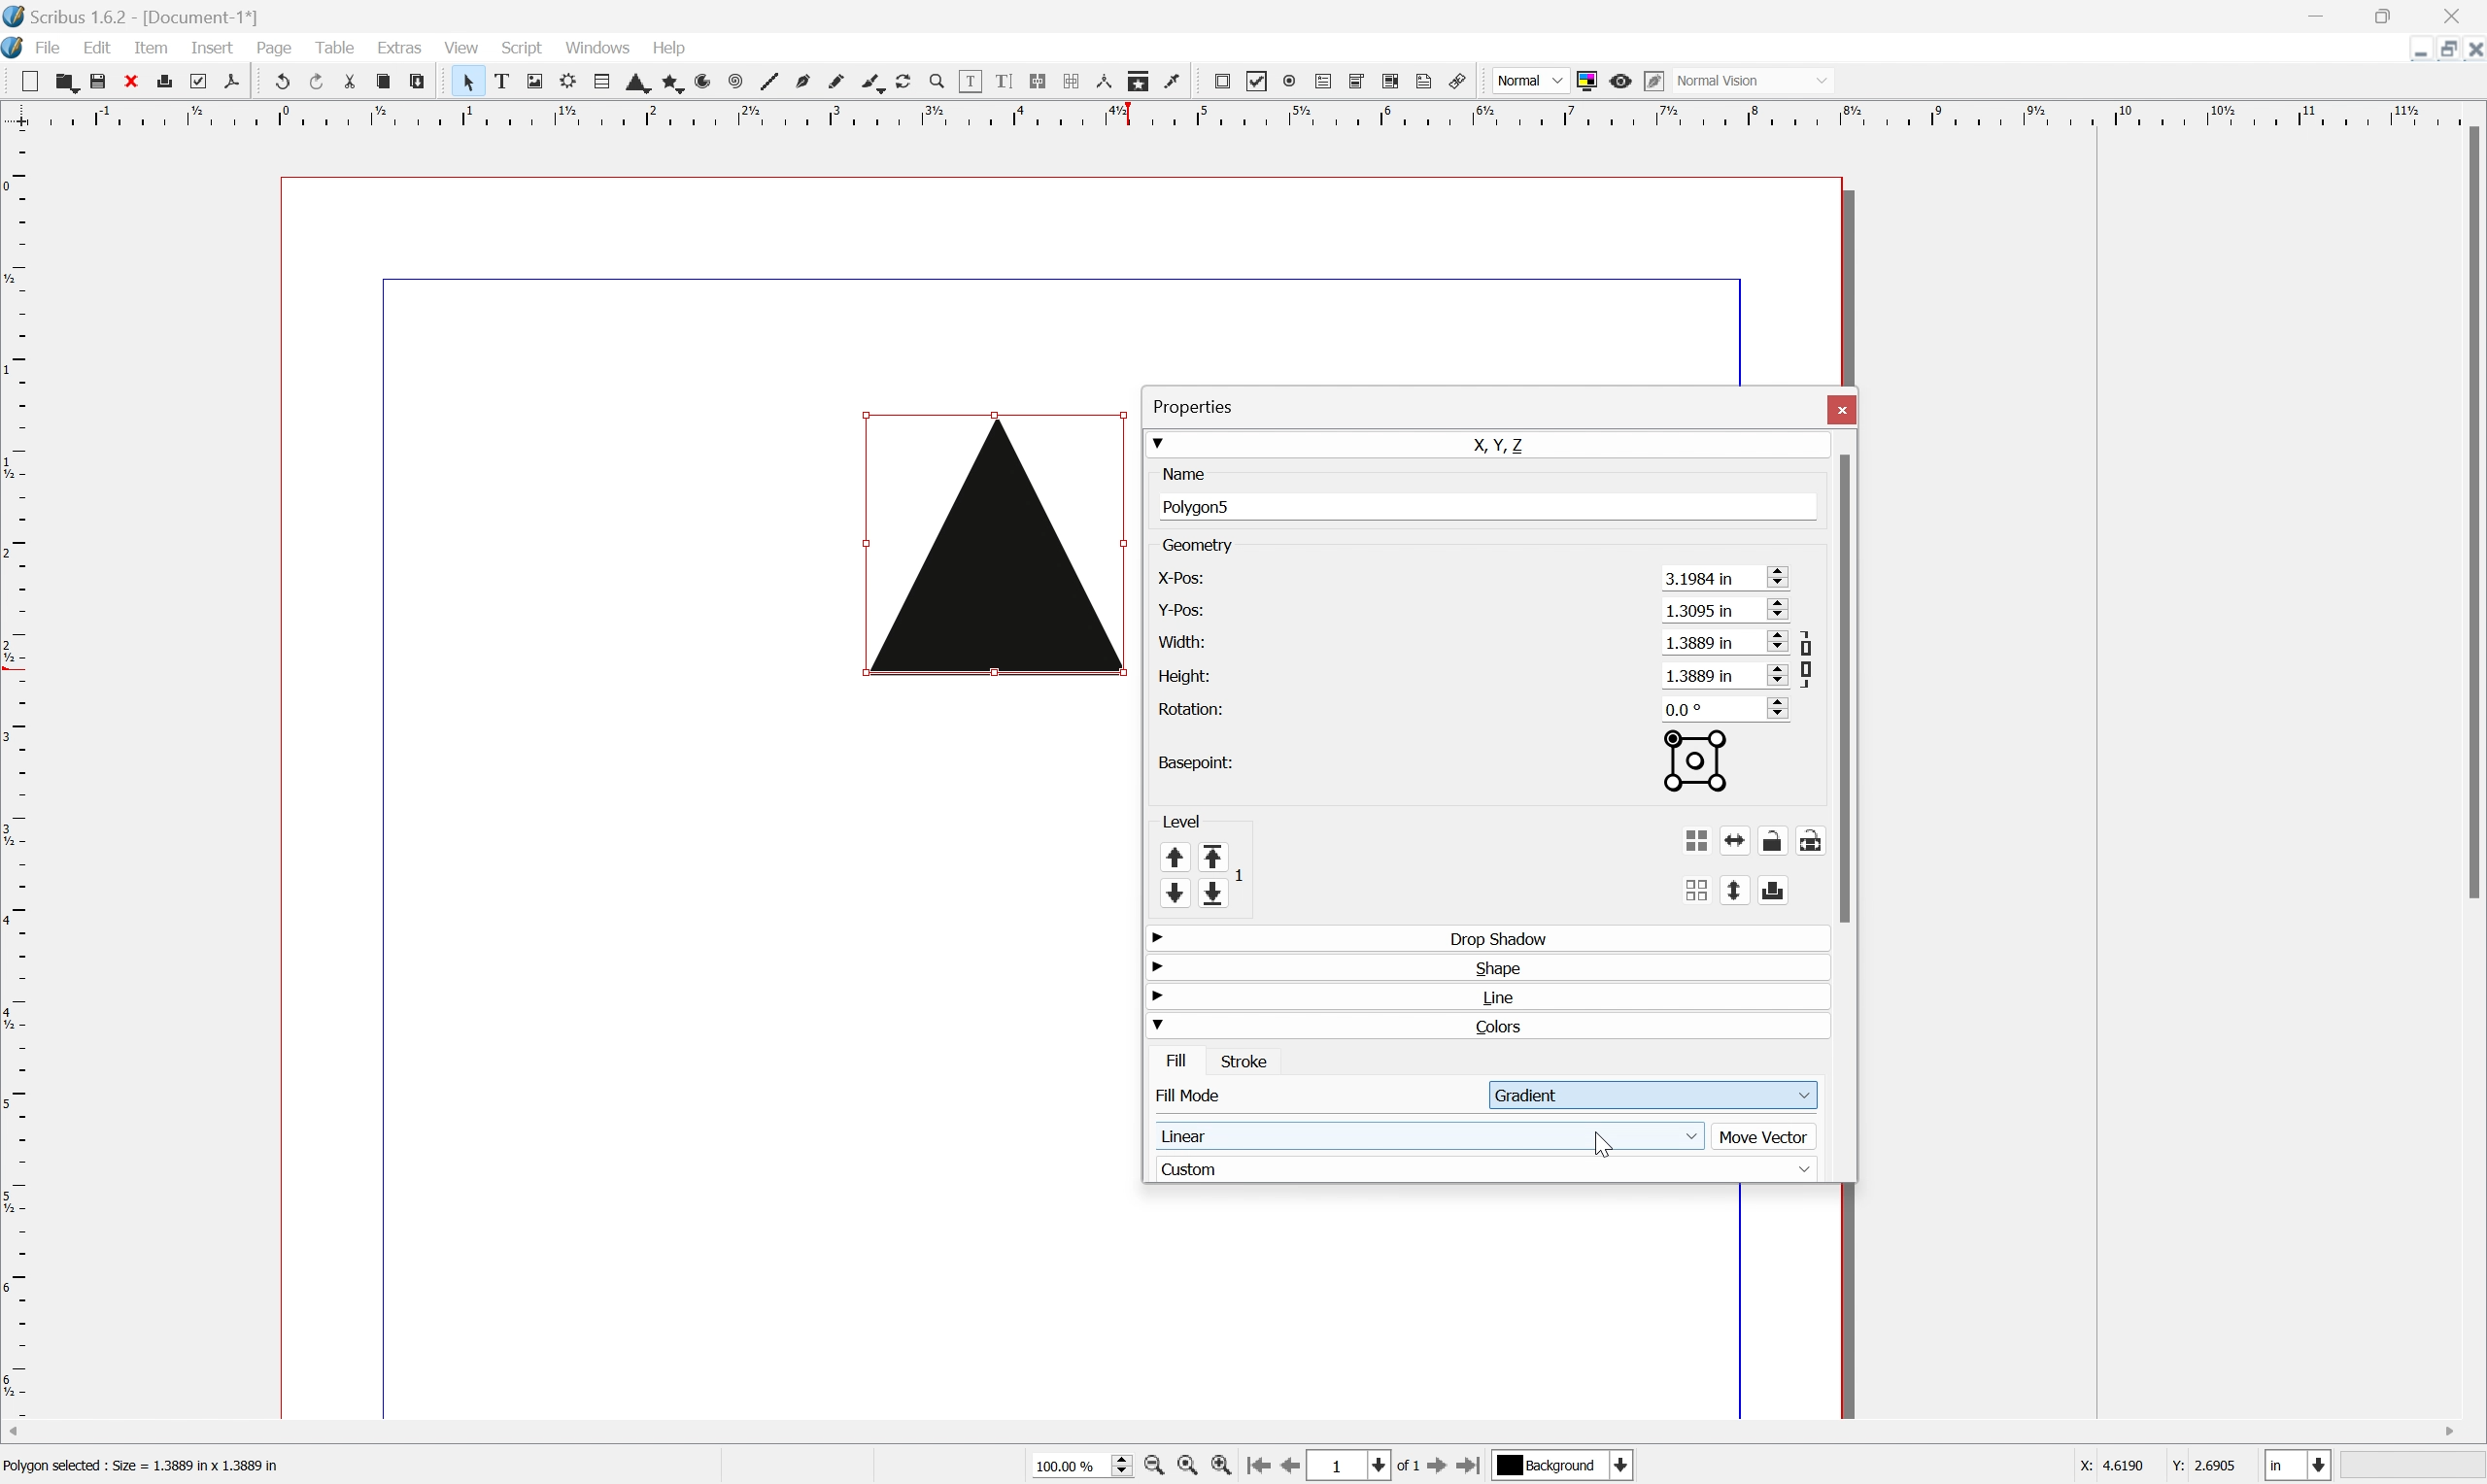  I want to click on Normal, so click(1531, 80).